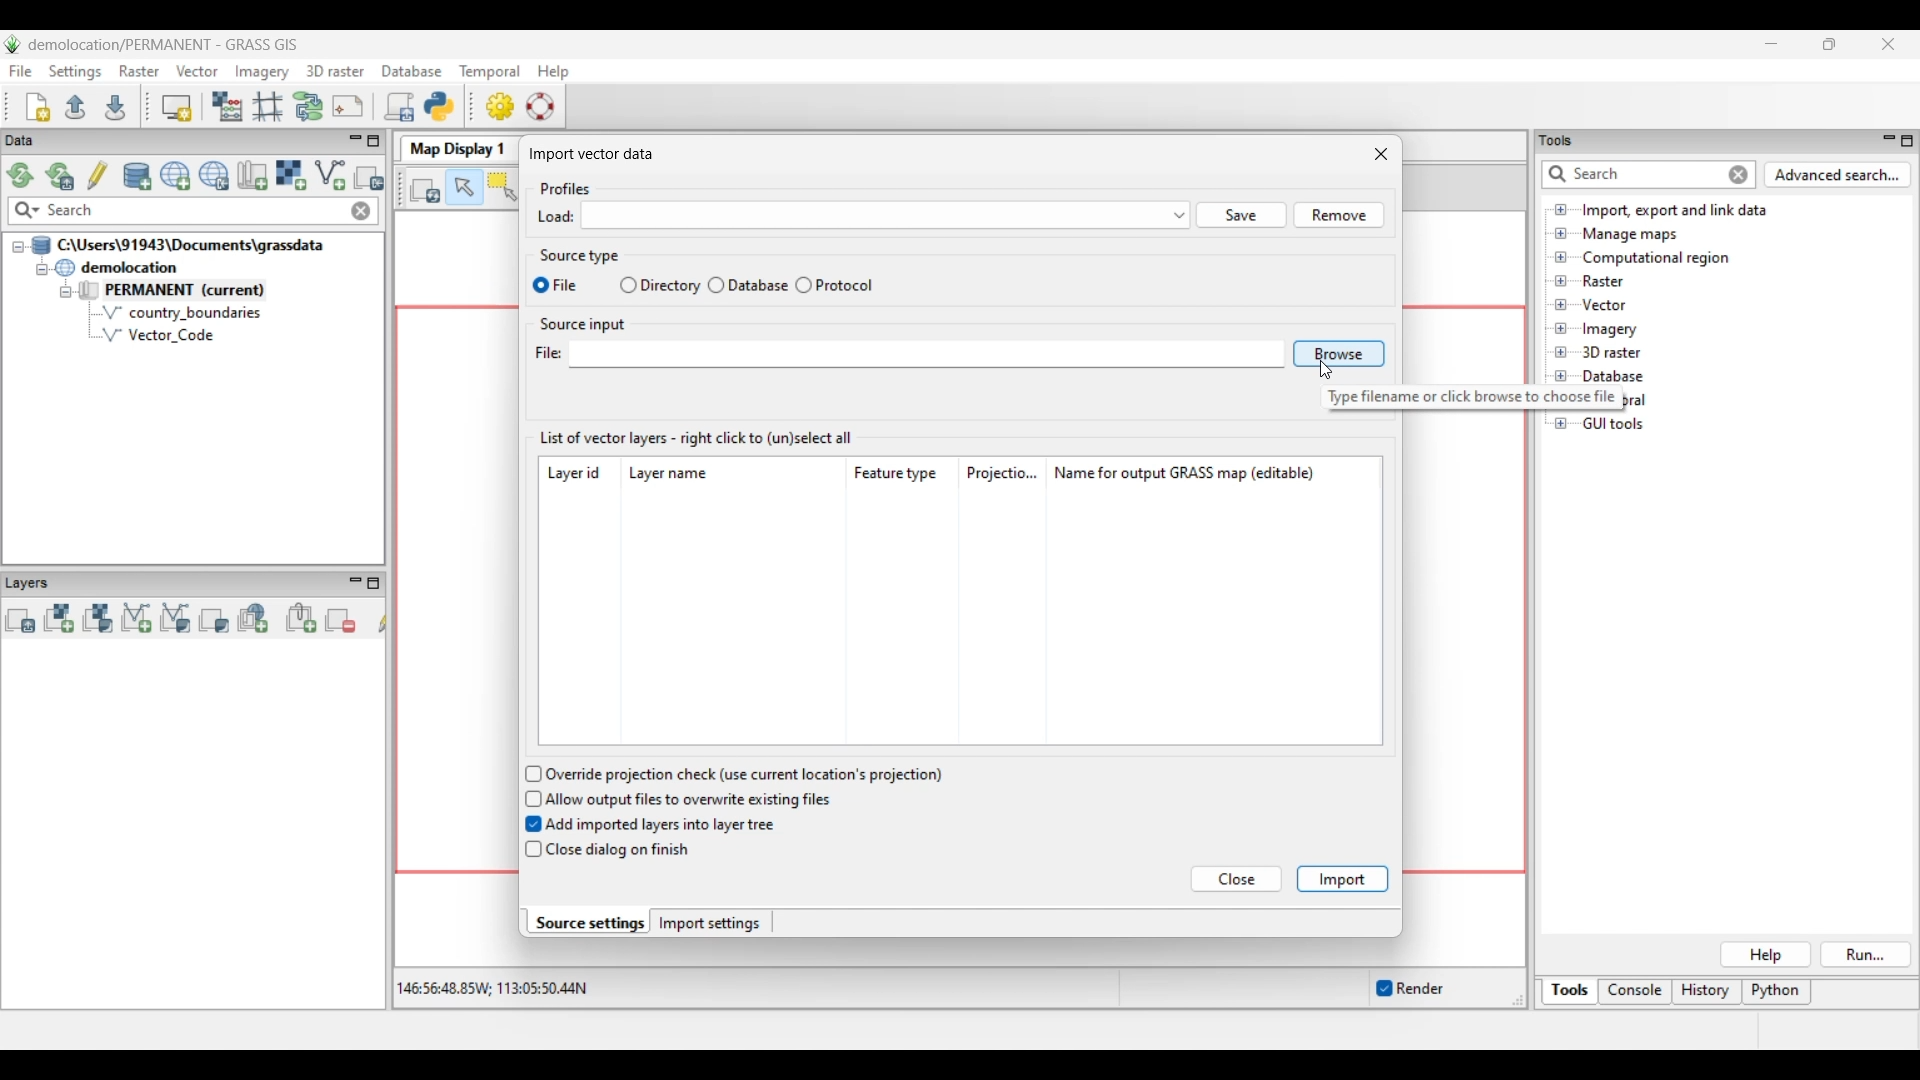  Describe the element at coordinates (1612, 352) in the screenshot. I see `Double click to see files under 3D raster` at that location.